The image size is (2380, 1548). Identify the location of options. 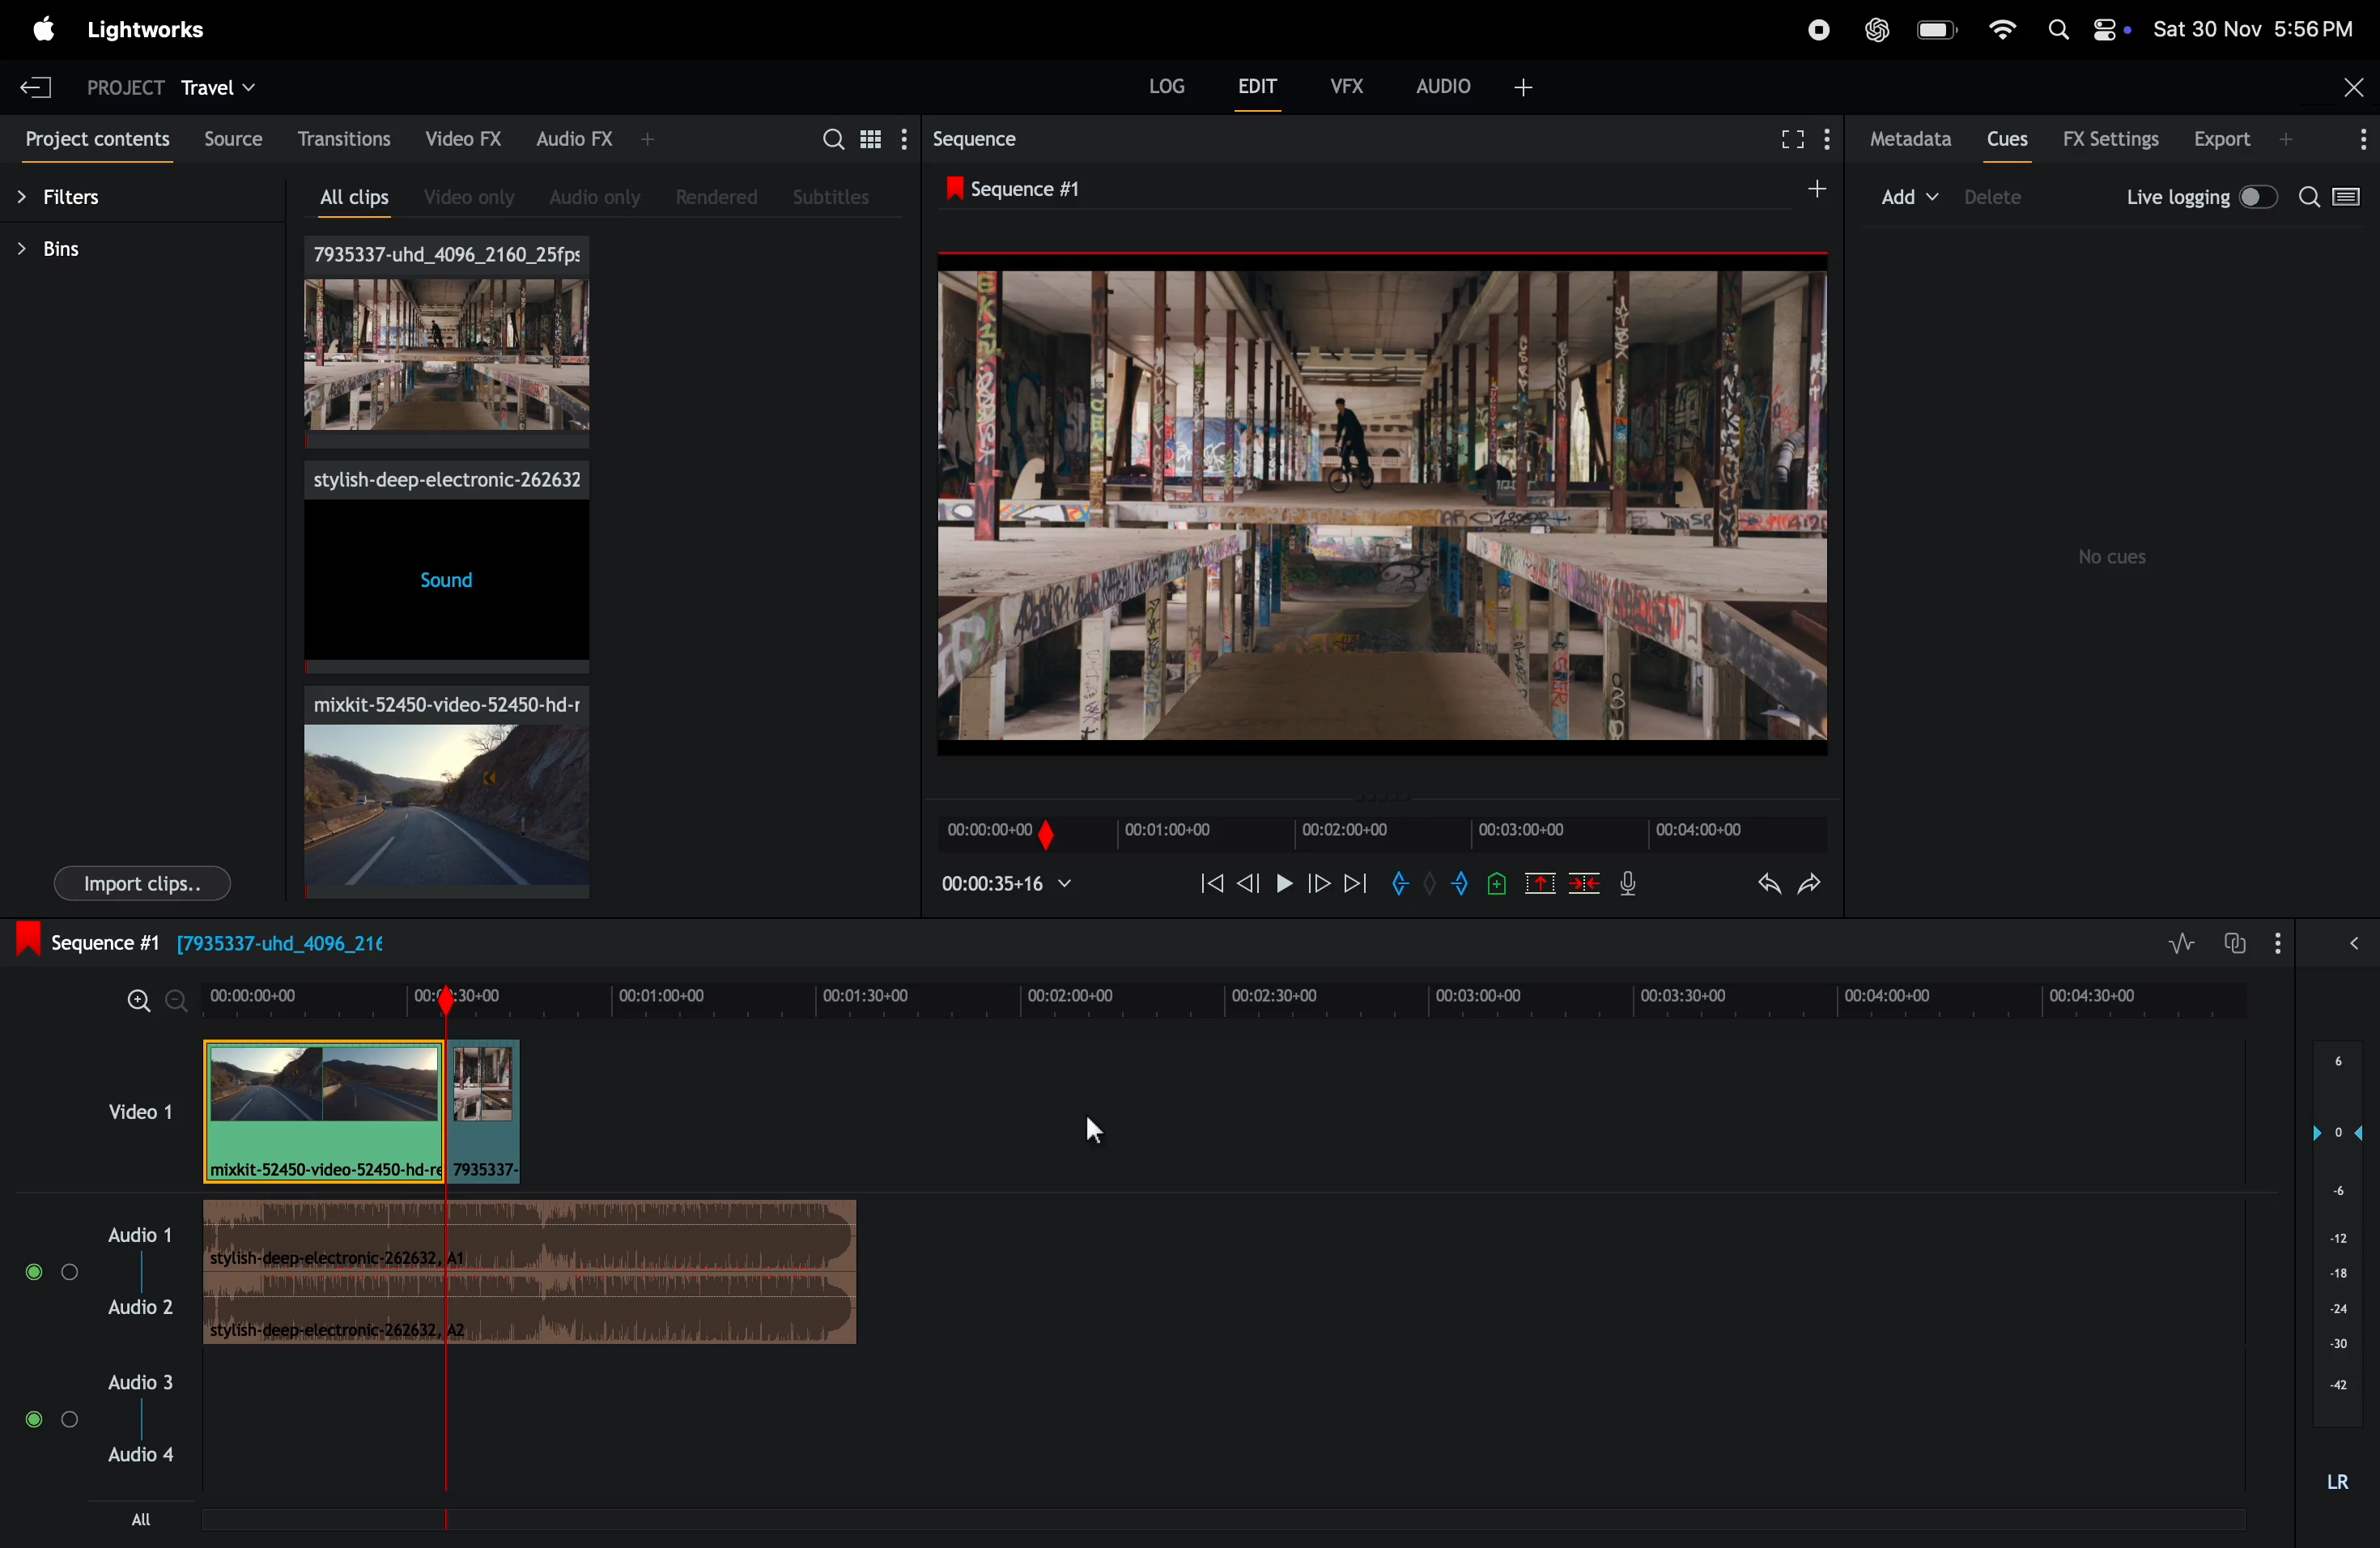
(2357, 138).